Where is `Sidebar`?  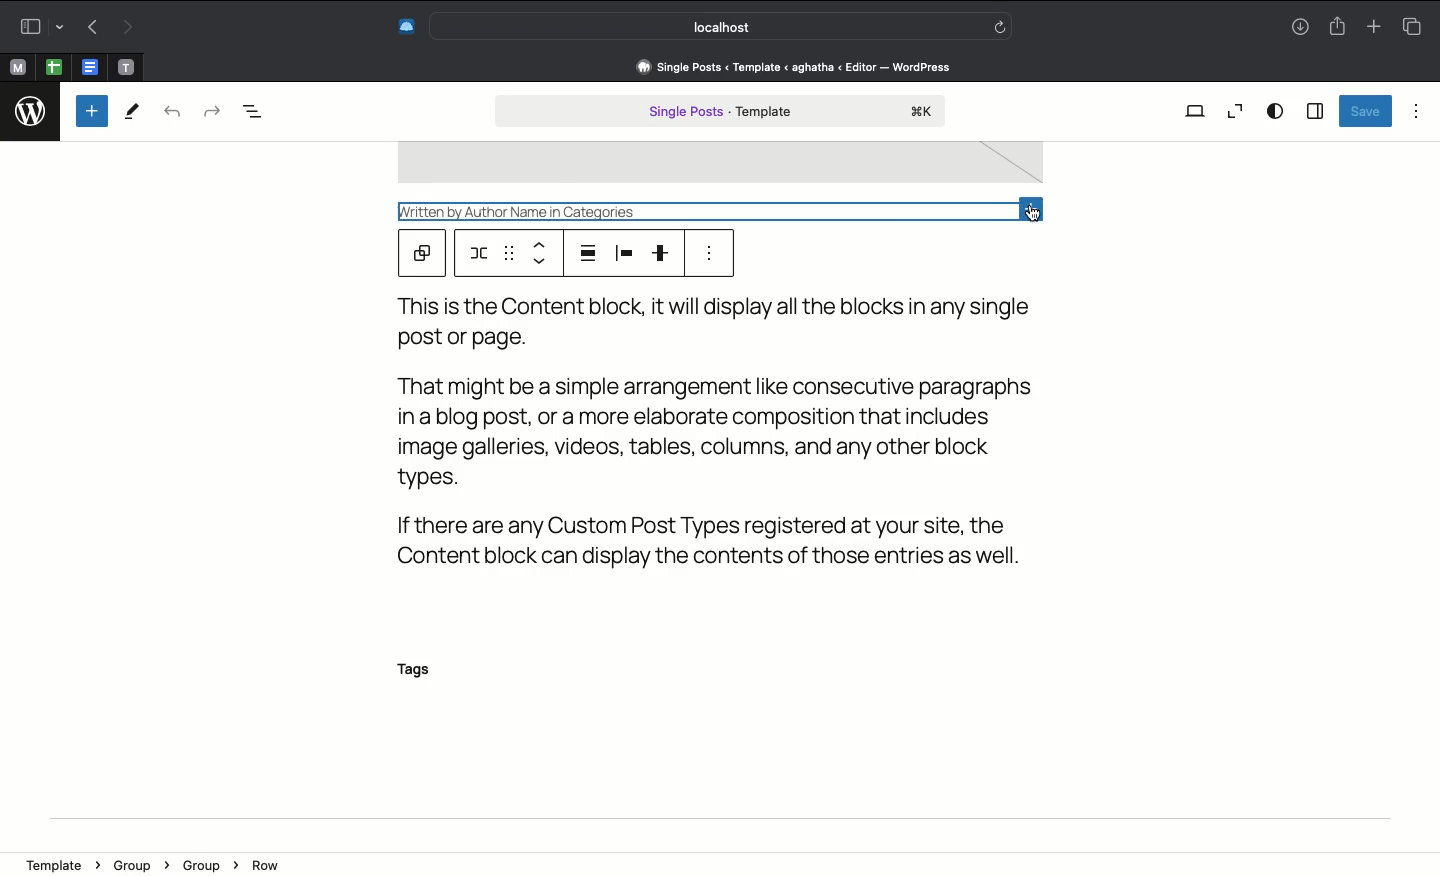 Sidebar is located at coordinates (37, 27).